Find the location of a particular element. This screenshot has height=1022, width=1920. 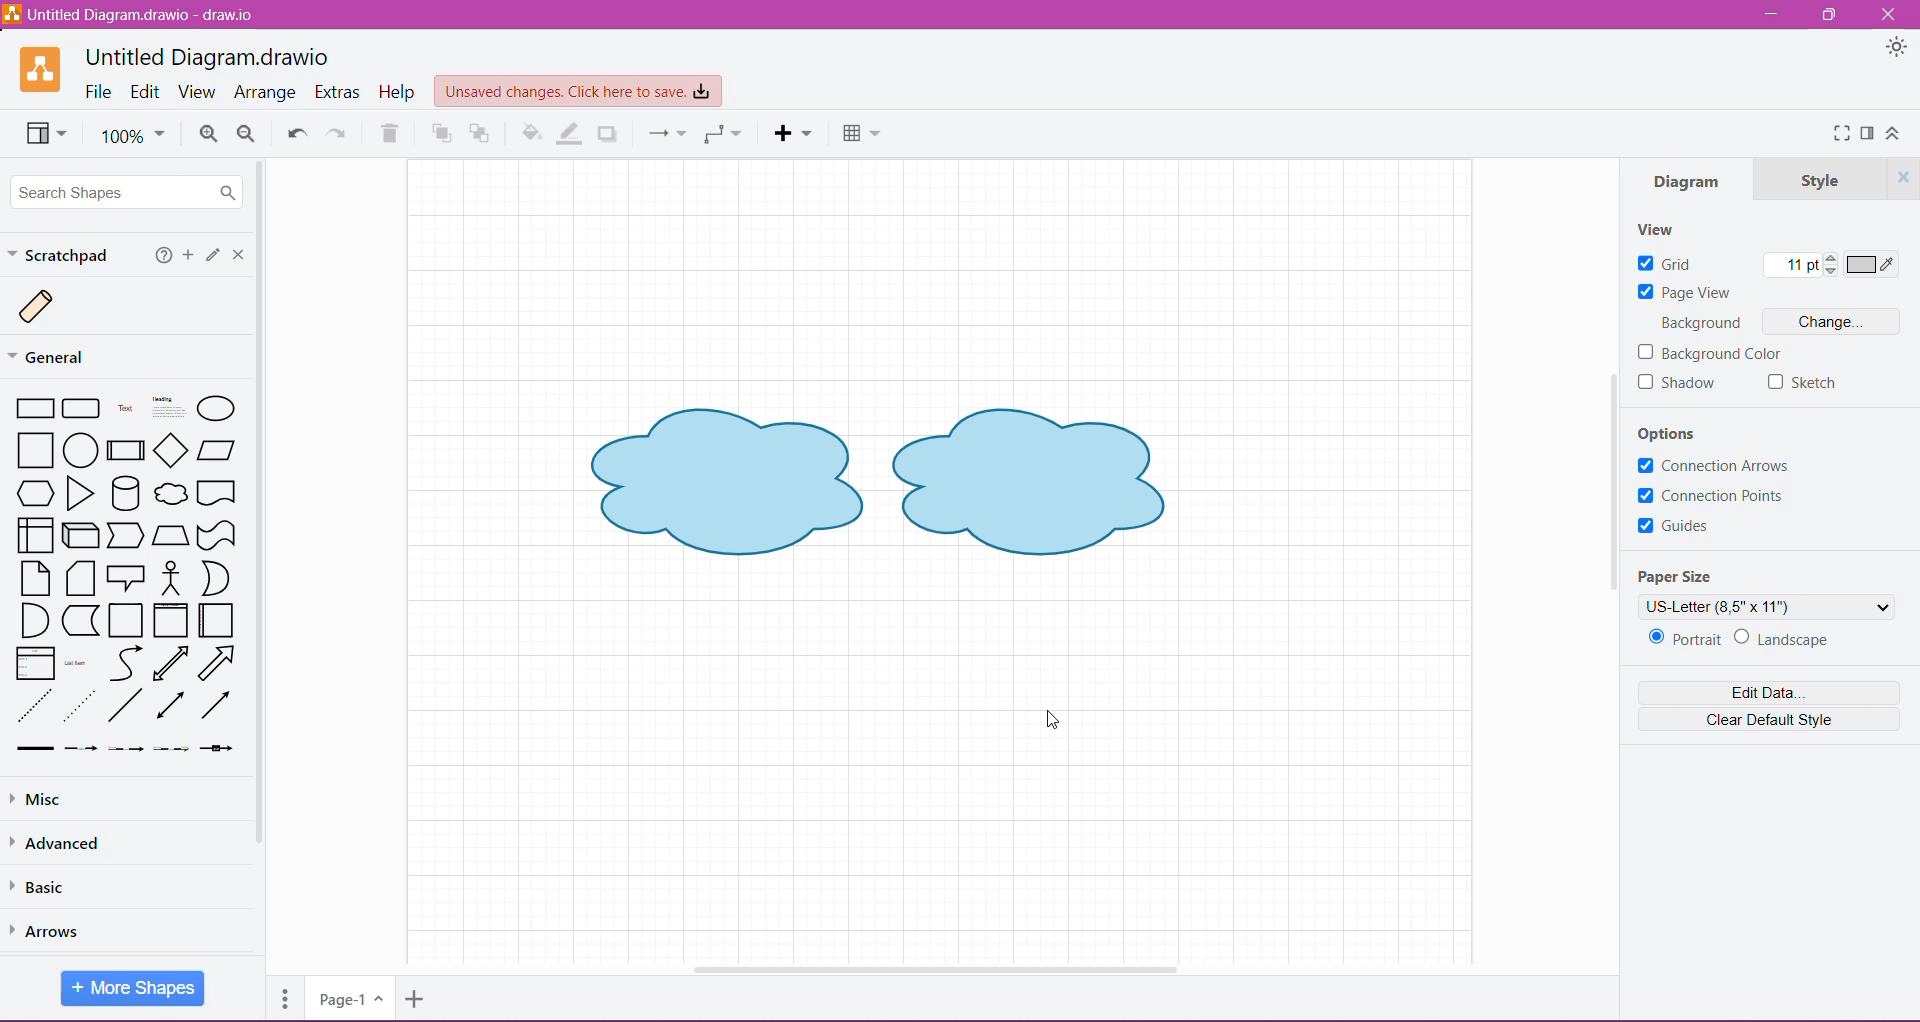

Available Shapes is located at coordinates (130, 576).